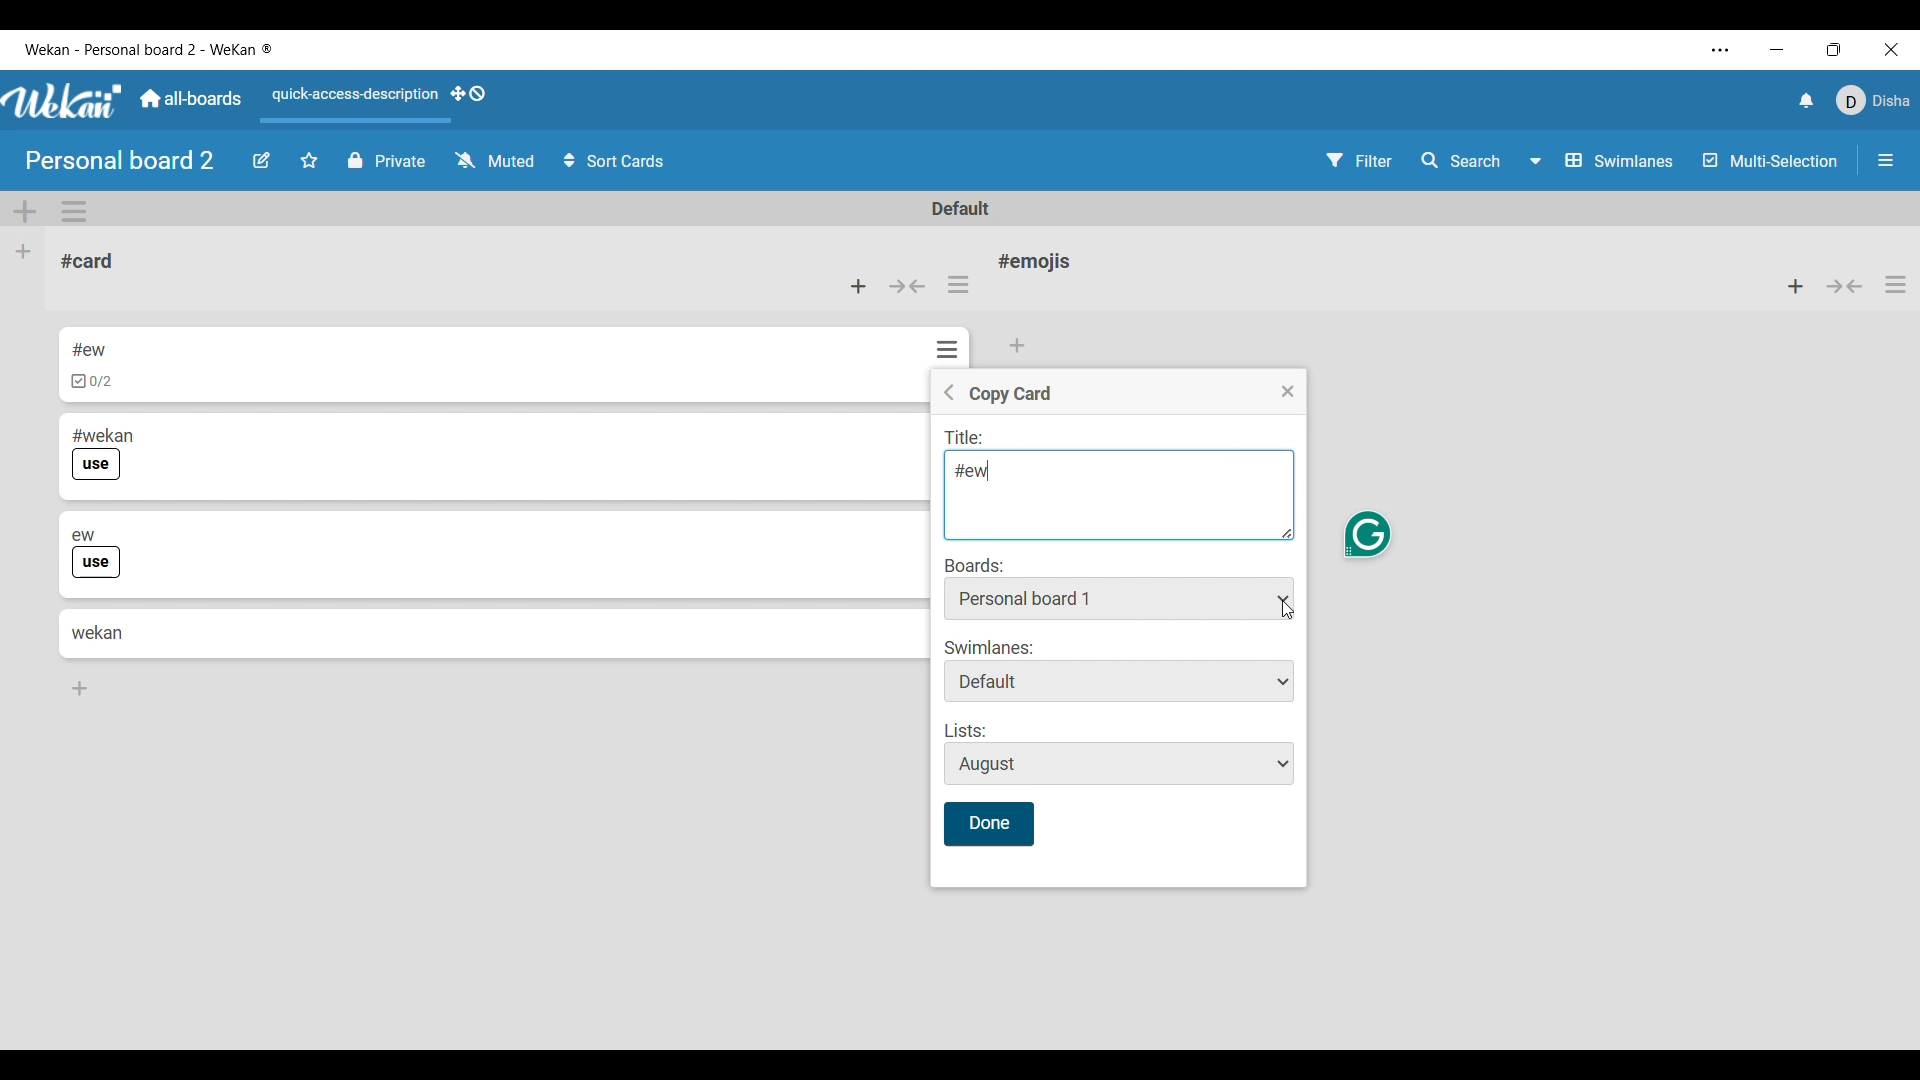 The height and width of the screenshot is (1080, 1920). I want to click on Go to main dashboard, so click(189, 99).